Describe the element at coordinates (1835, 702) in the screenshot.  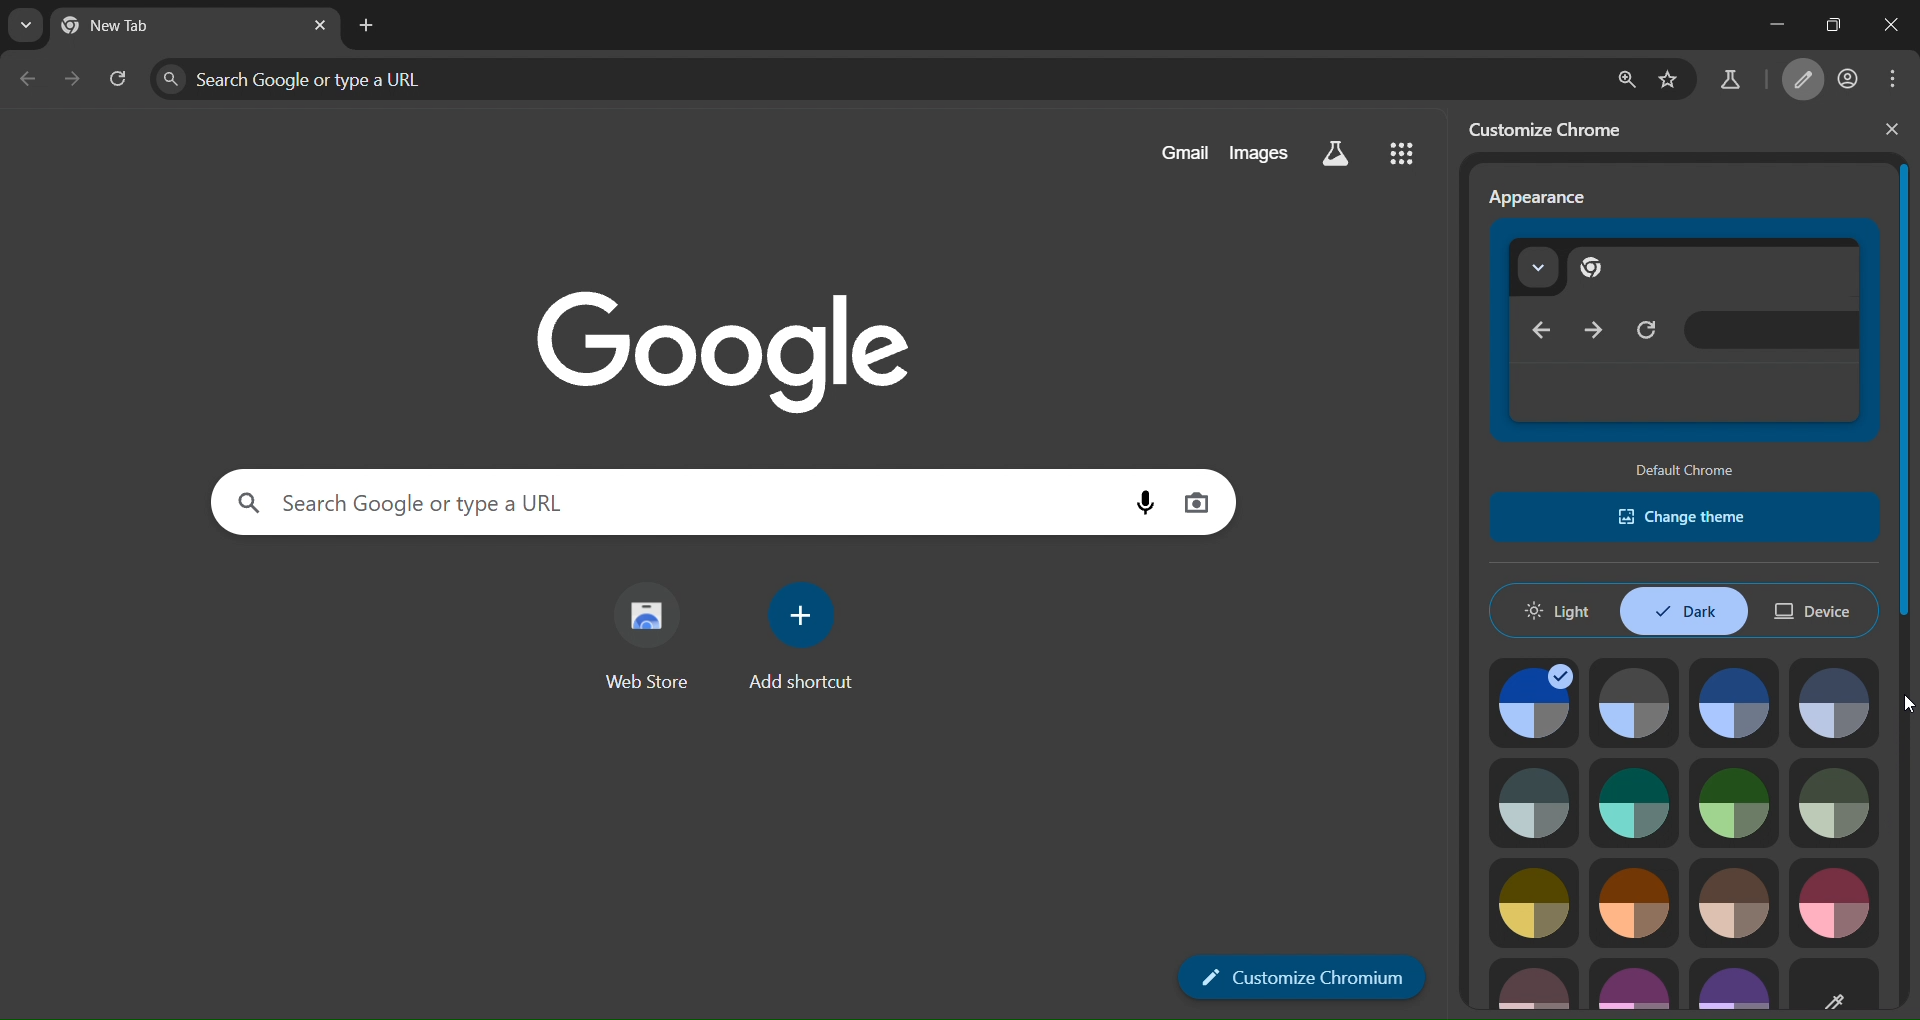
I see `theme` at that location.